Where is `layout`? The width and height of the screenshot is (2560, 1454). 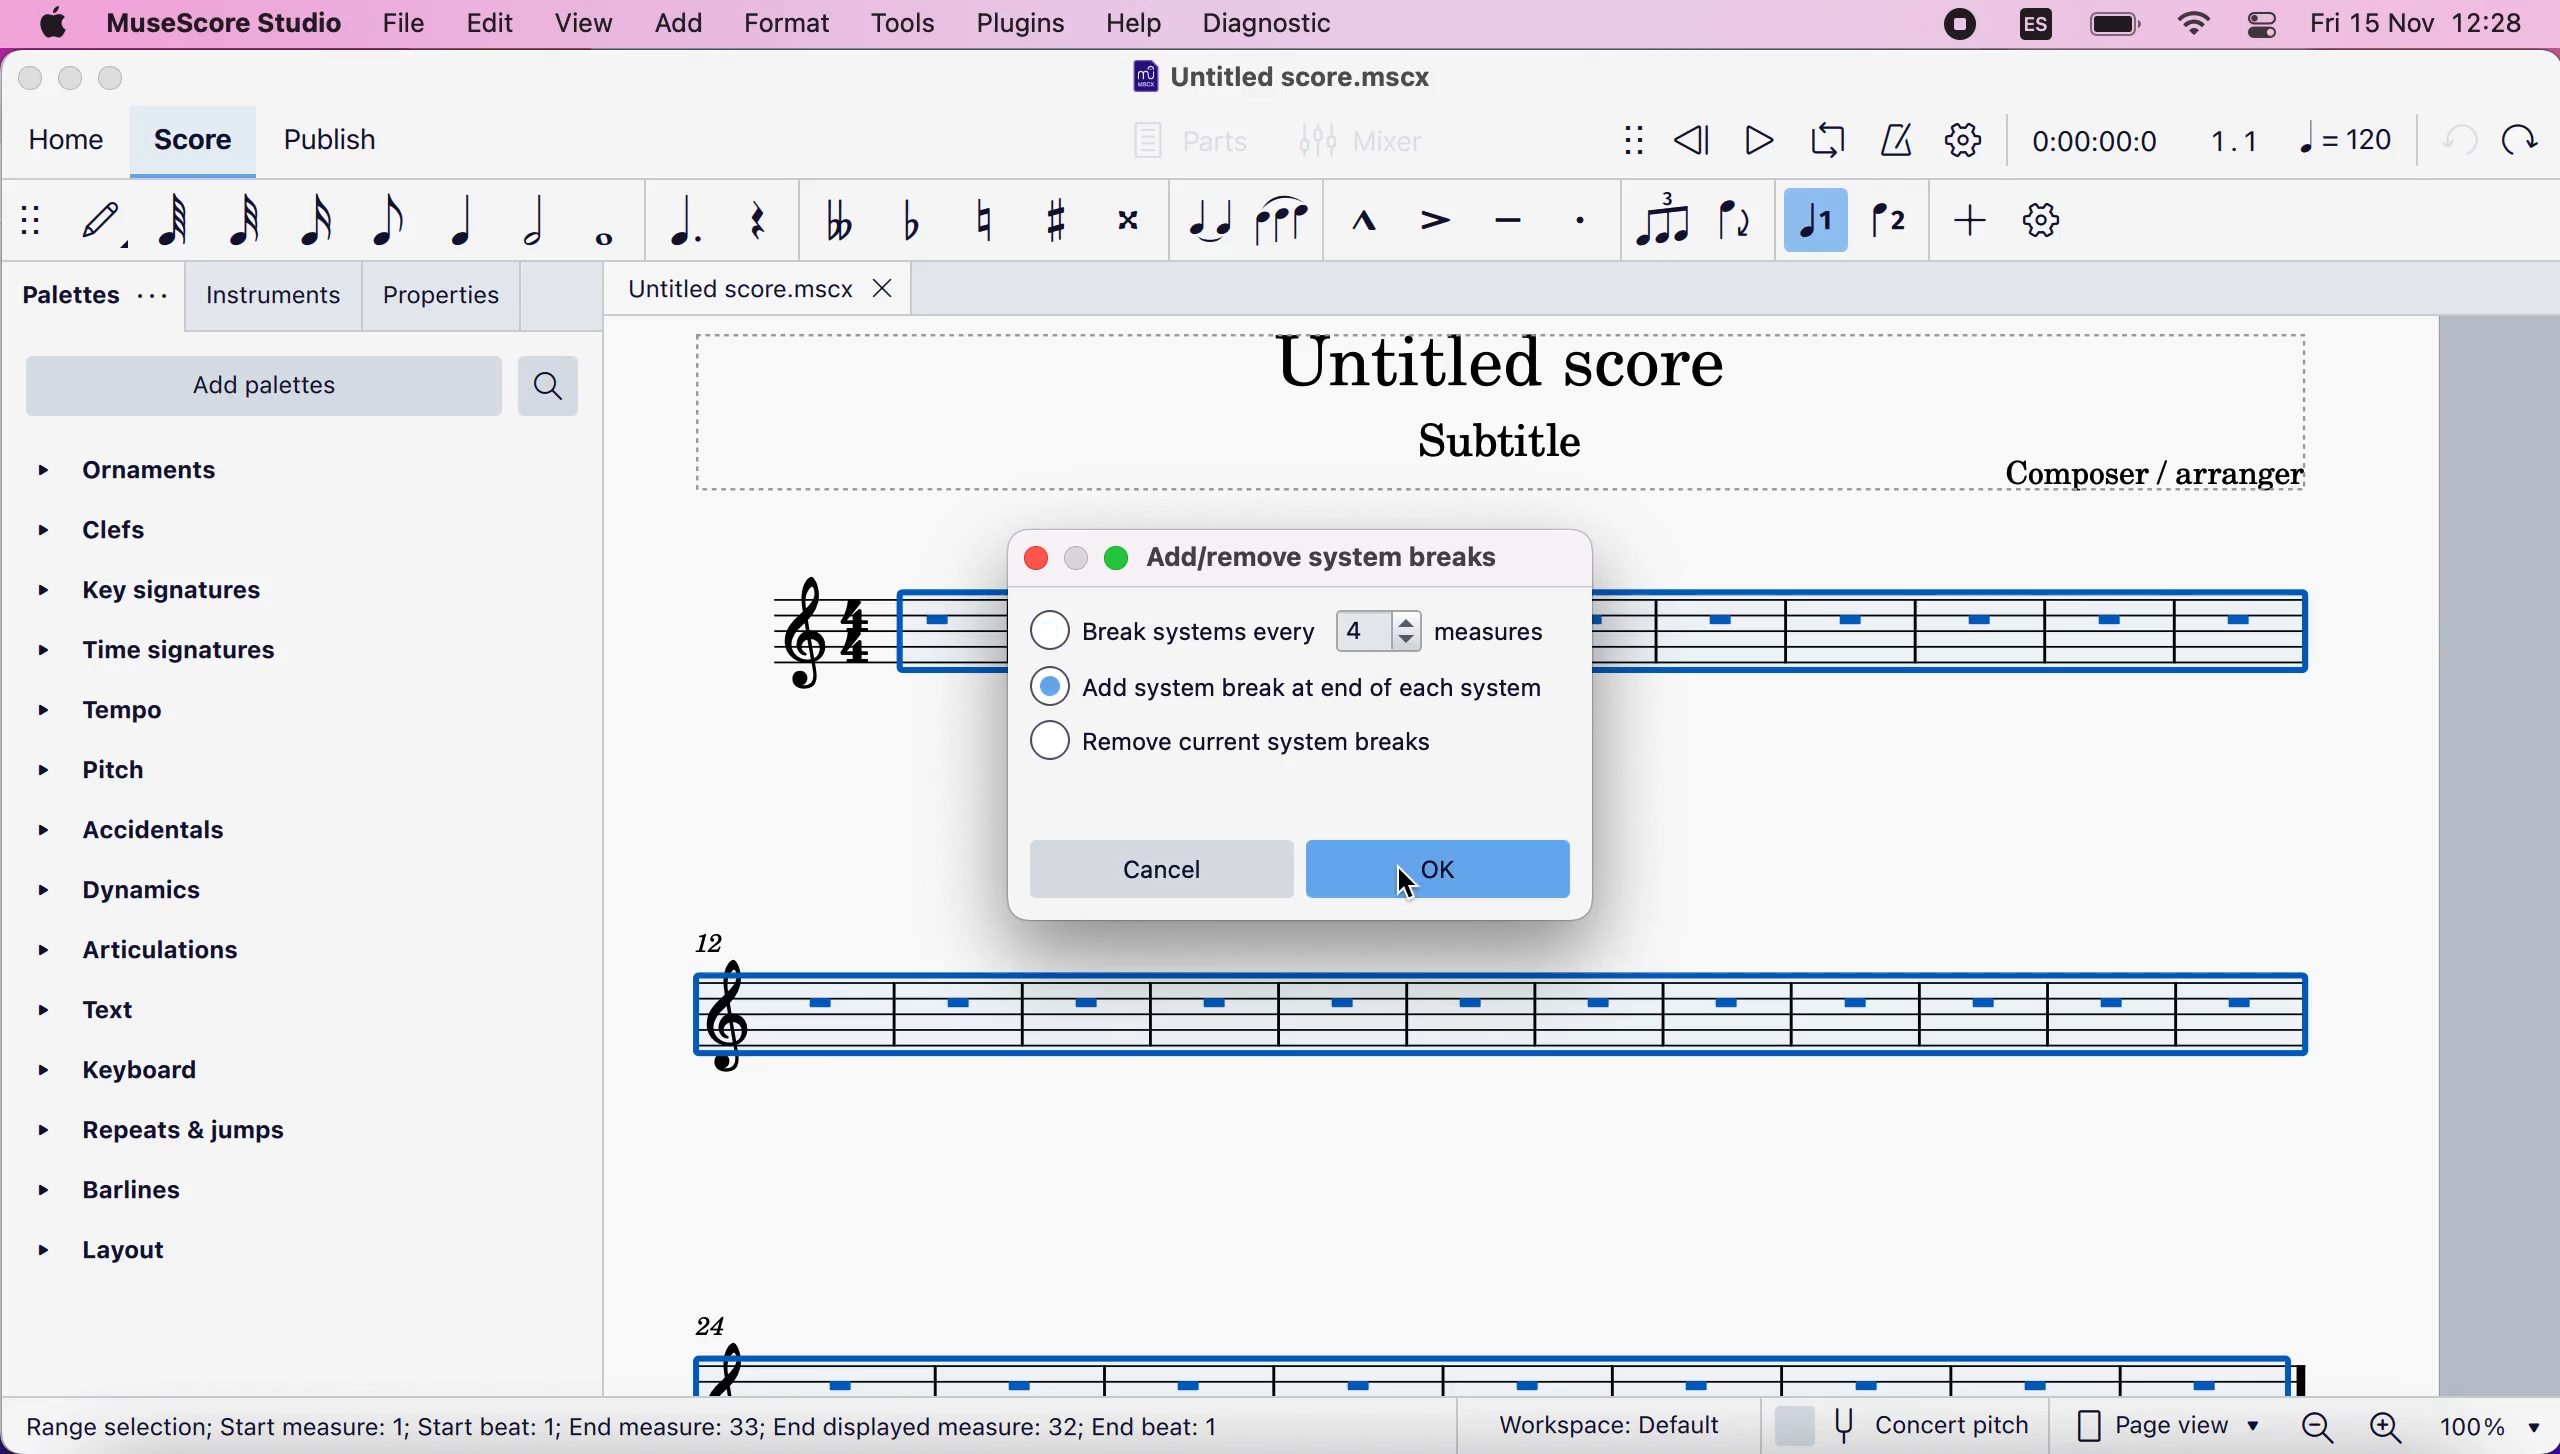
layout is located at coordinates (130, 1245).